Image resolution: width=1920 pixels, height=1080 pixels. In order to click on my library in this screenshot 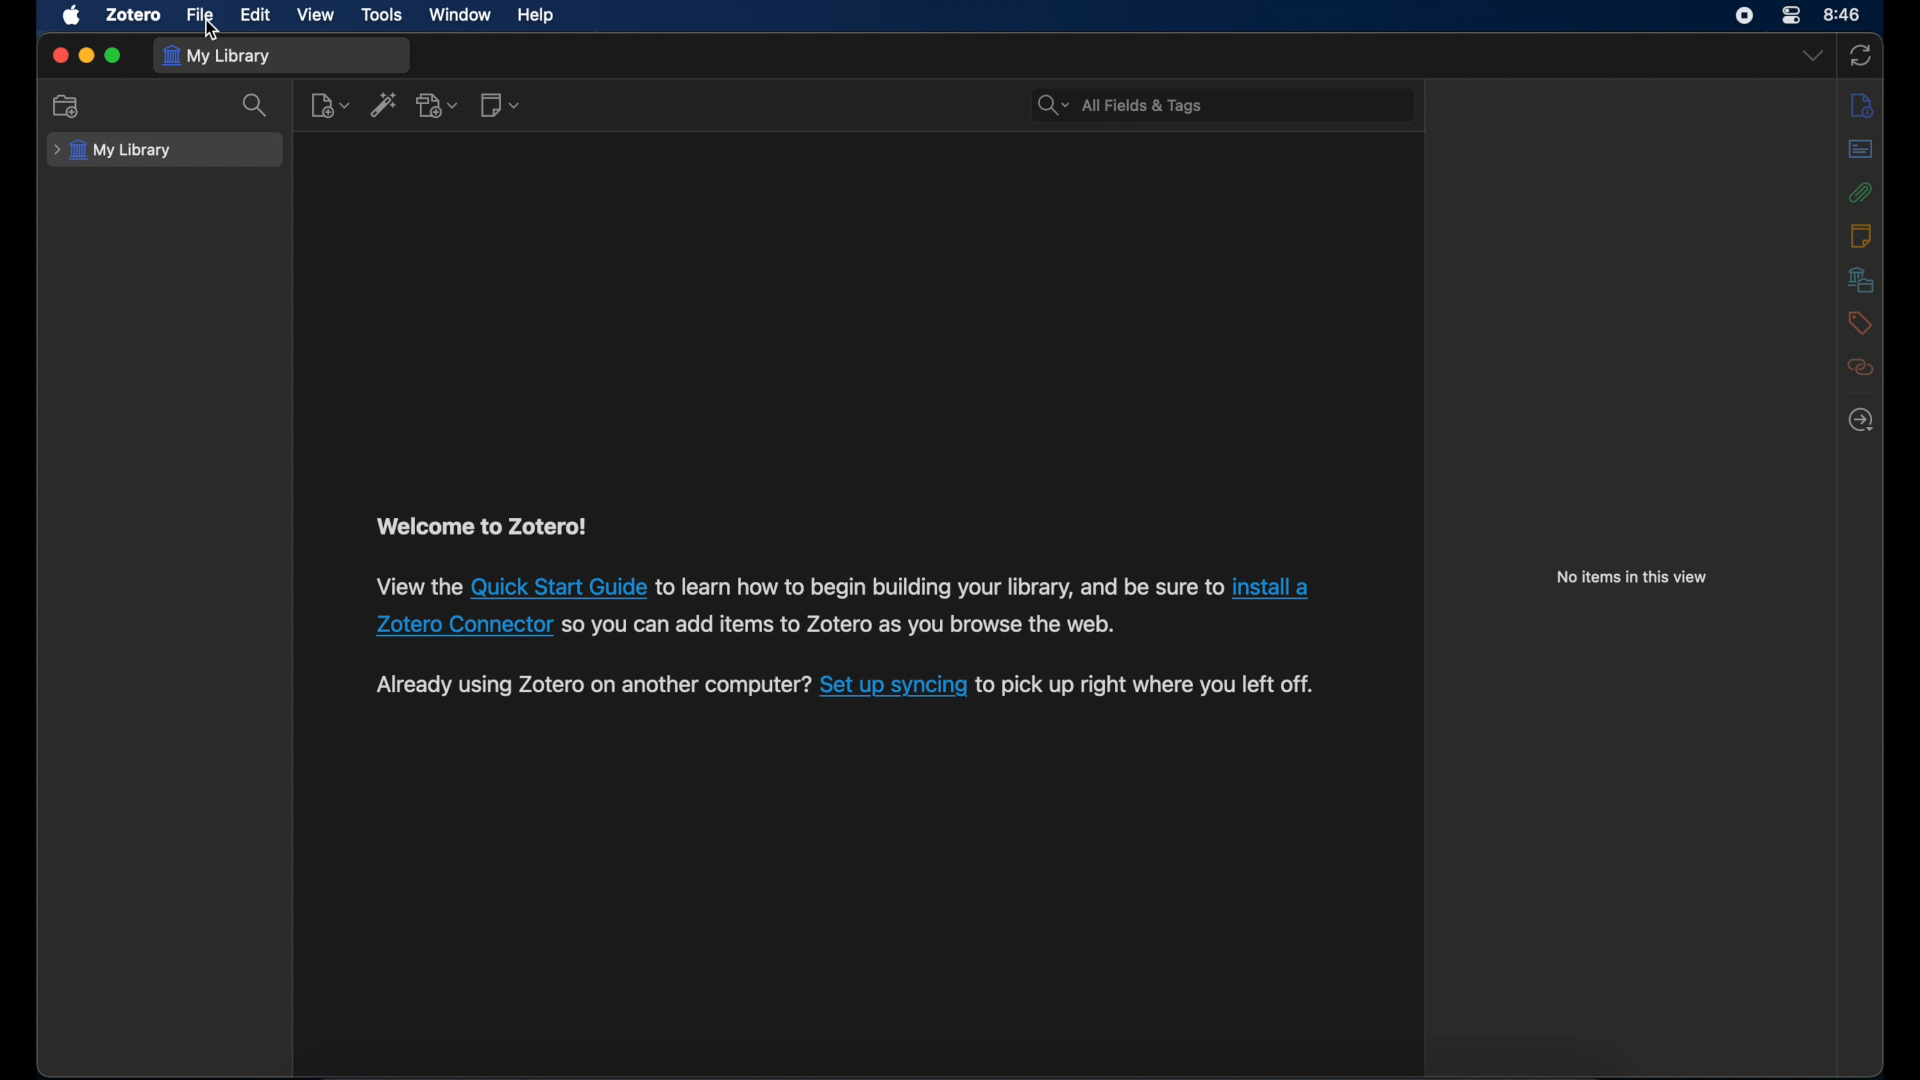, I will do `click(216, 56)`.